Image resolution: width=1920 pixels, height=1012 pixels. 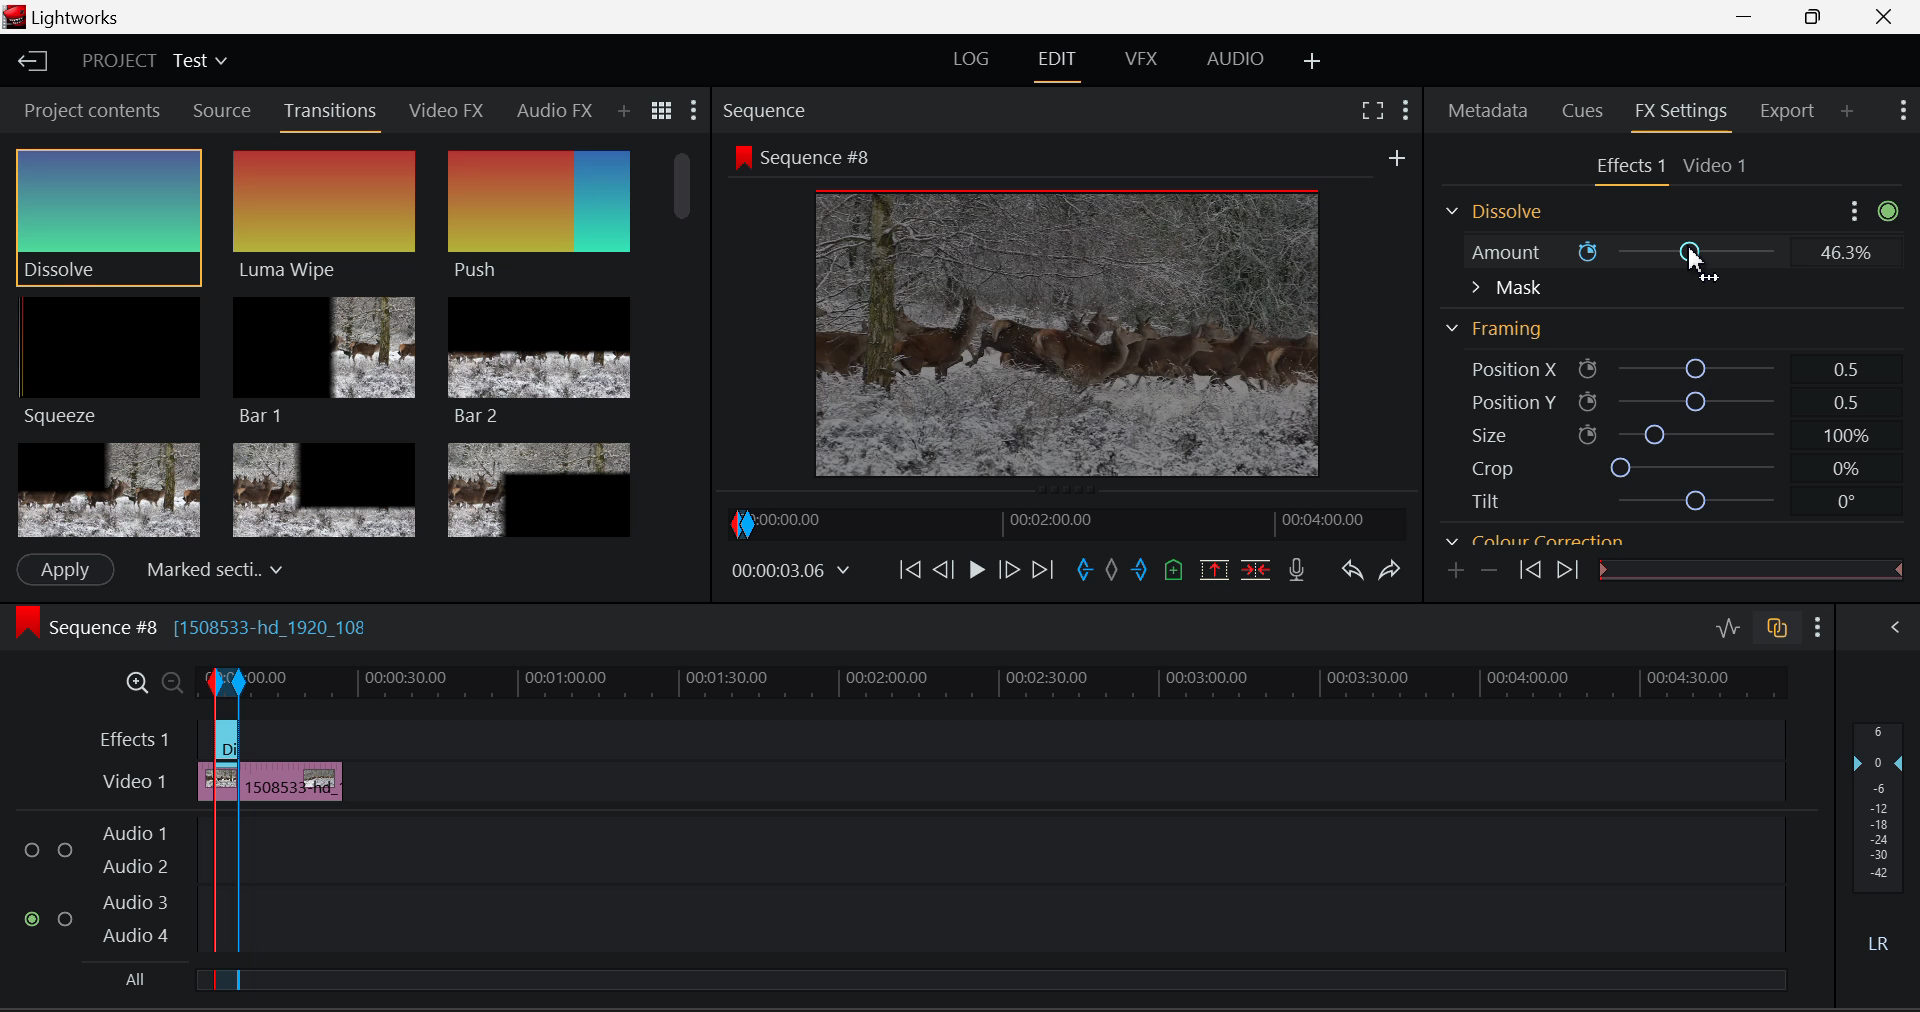 What do you see at coordinates (1817, 18) in the screenshot?
I see `Minimize` at bounding box center [1817, 18].